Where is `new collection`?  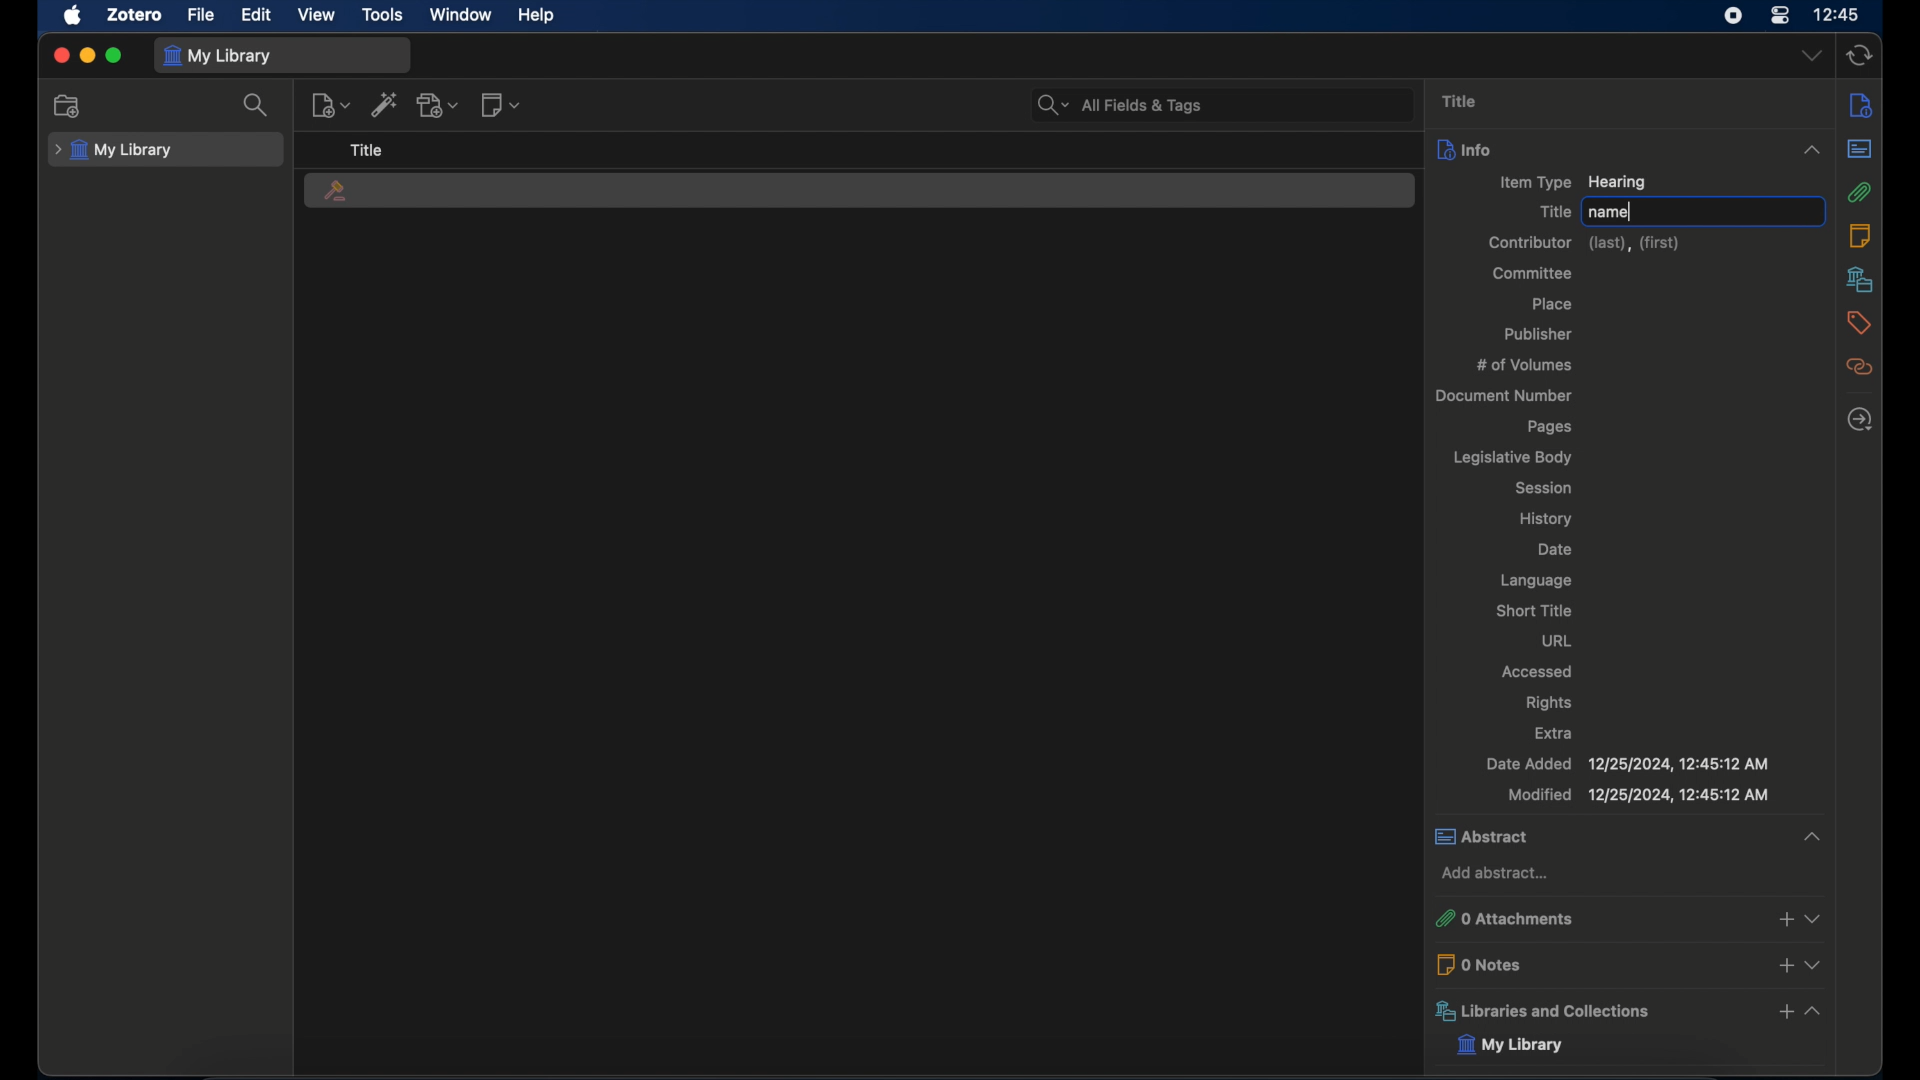
new collection is located at coordinates (70, 106).